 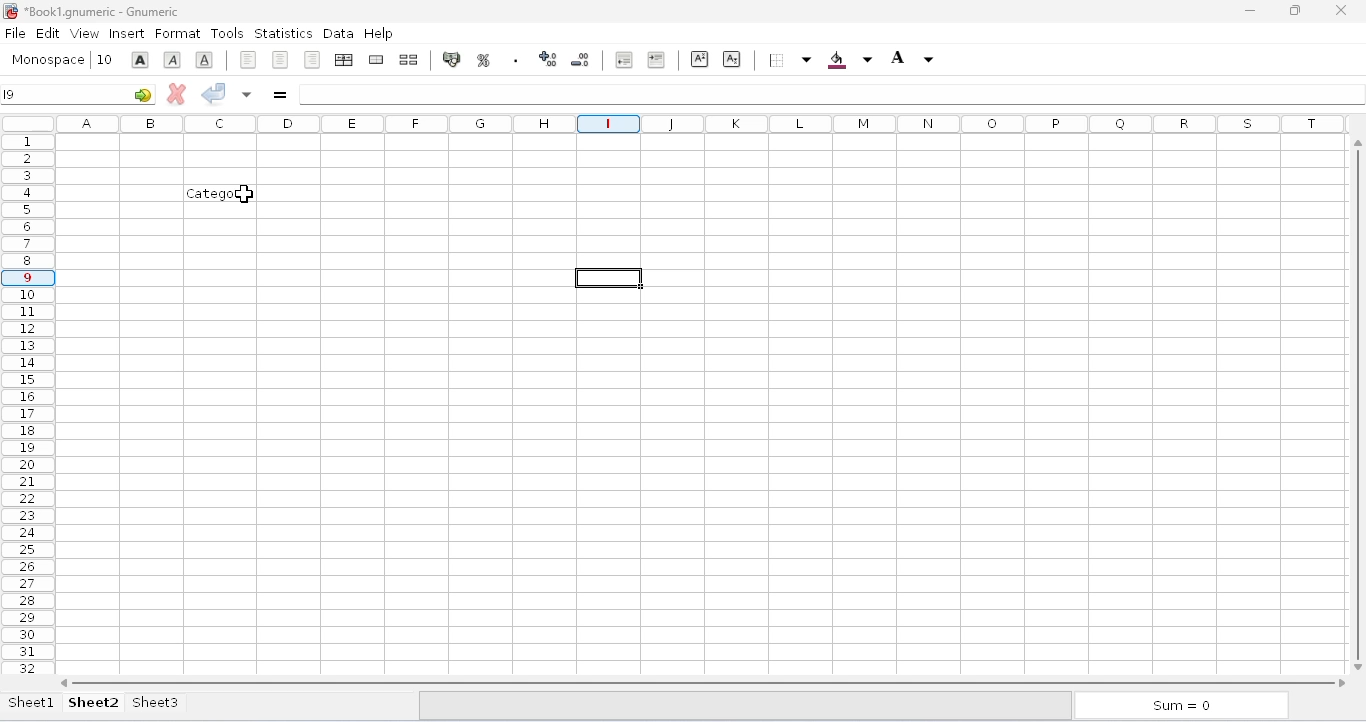 I want to click on logo, so click(x=10, y=11).